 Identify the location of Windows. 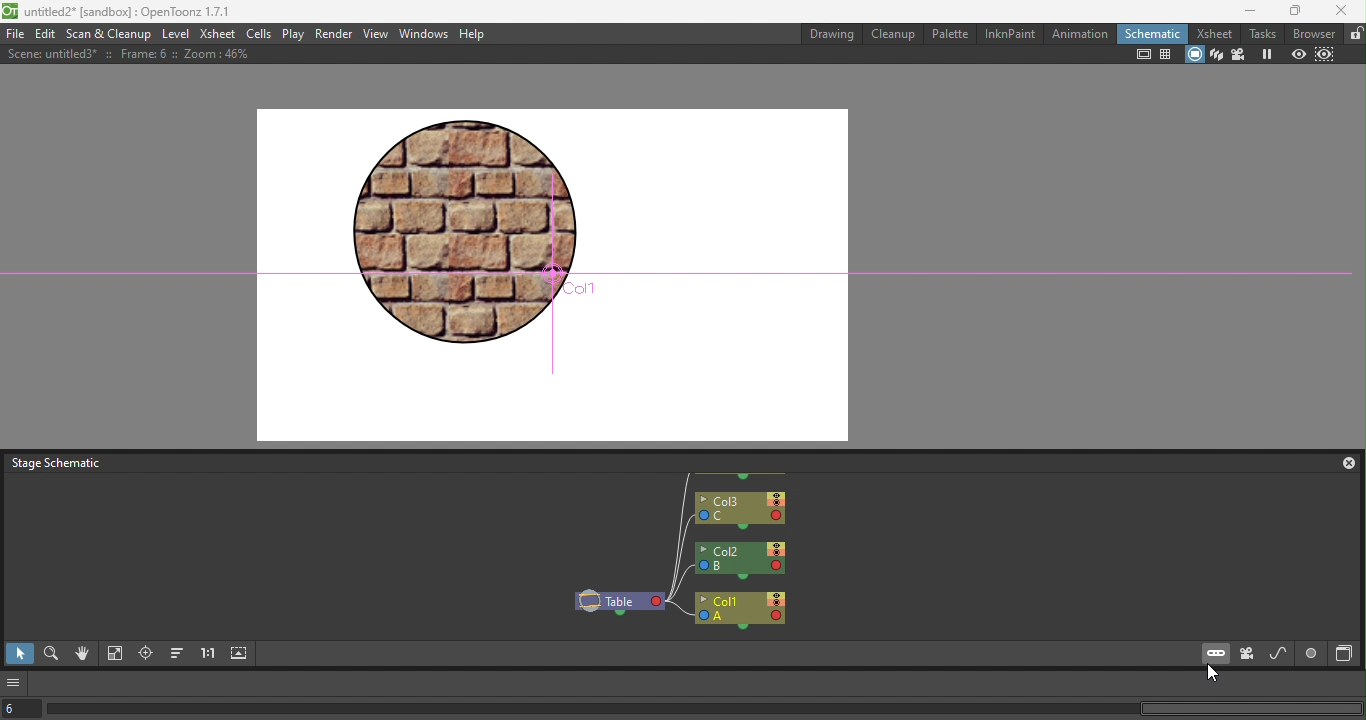
(426, 34).